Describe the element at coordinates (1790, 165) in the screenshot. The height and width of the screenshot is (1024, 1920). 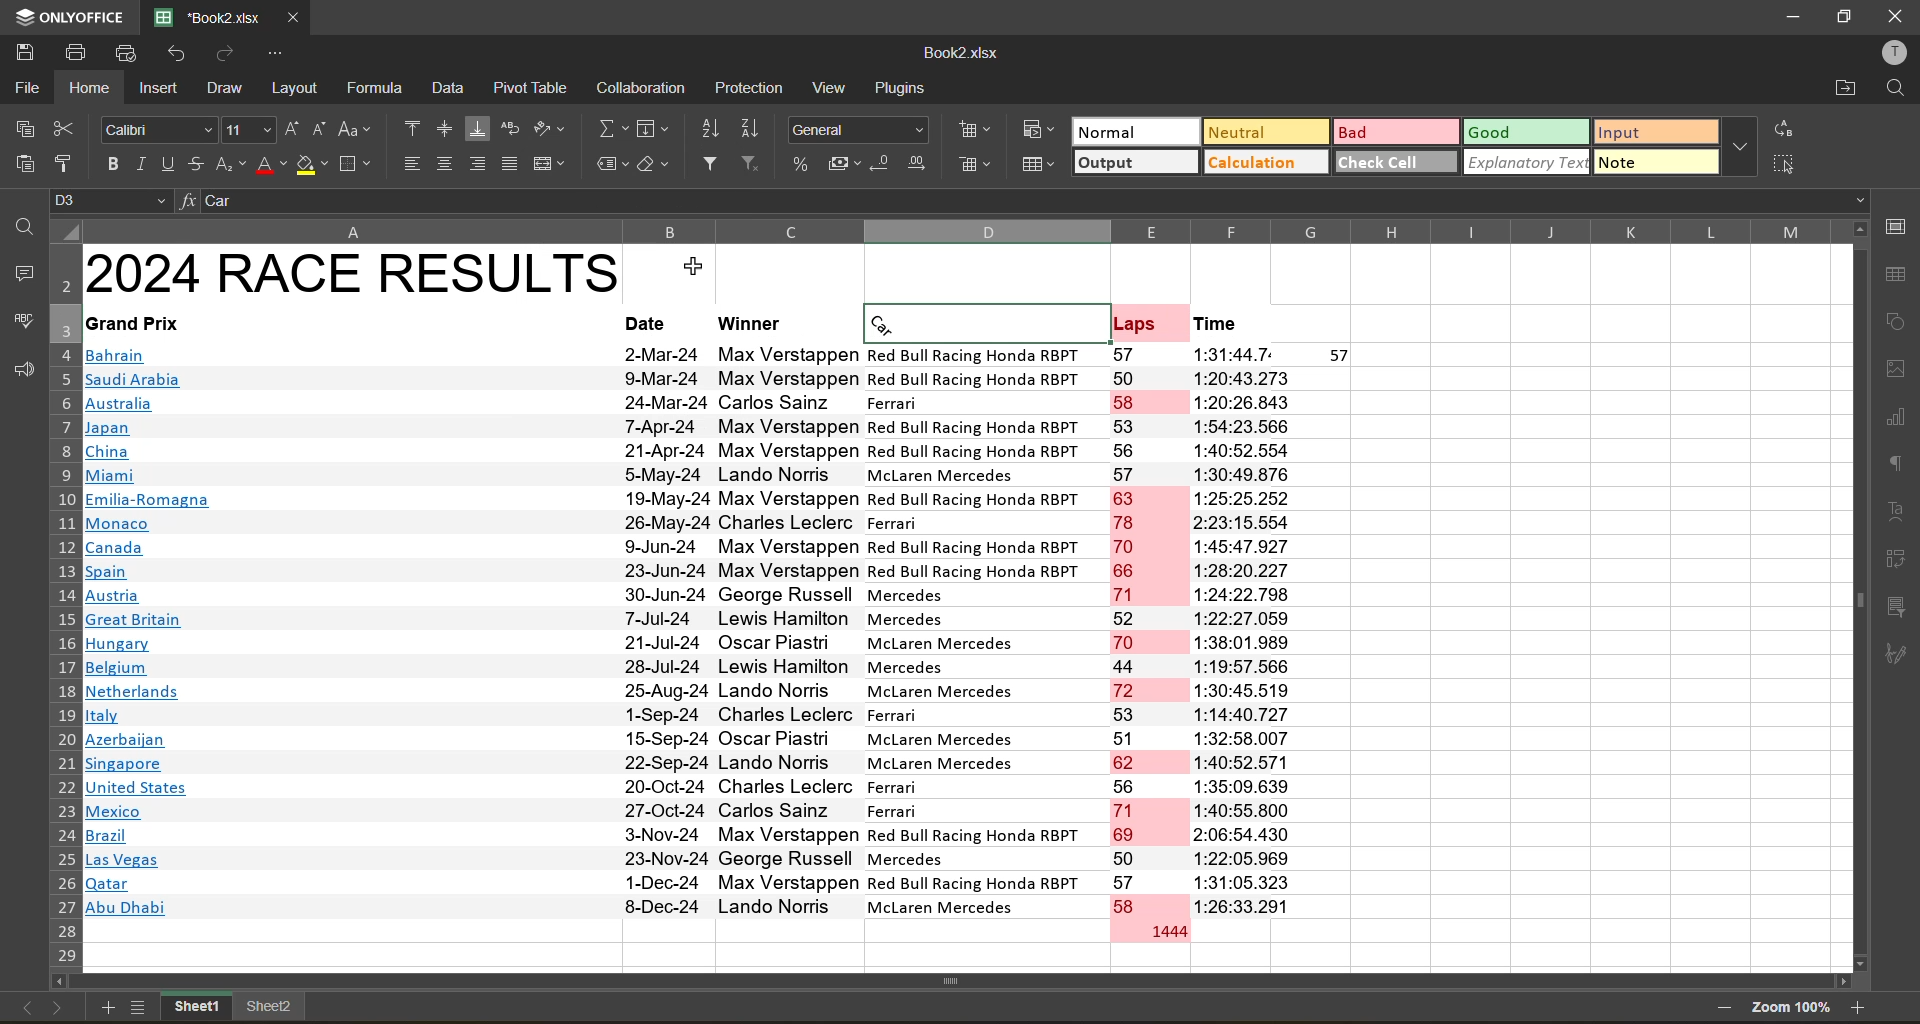
I see `select all` at that location.